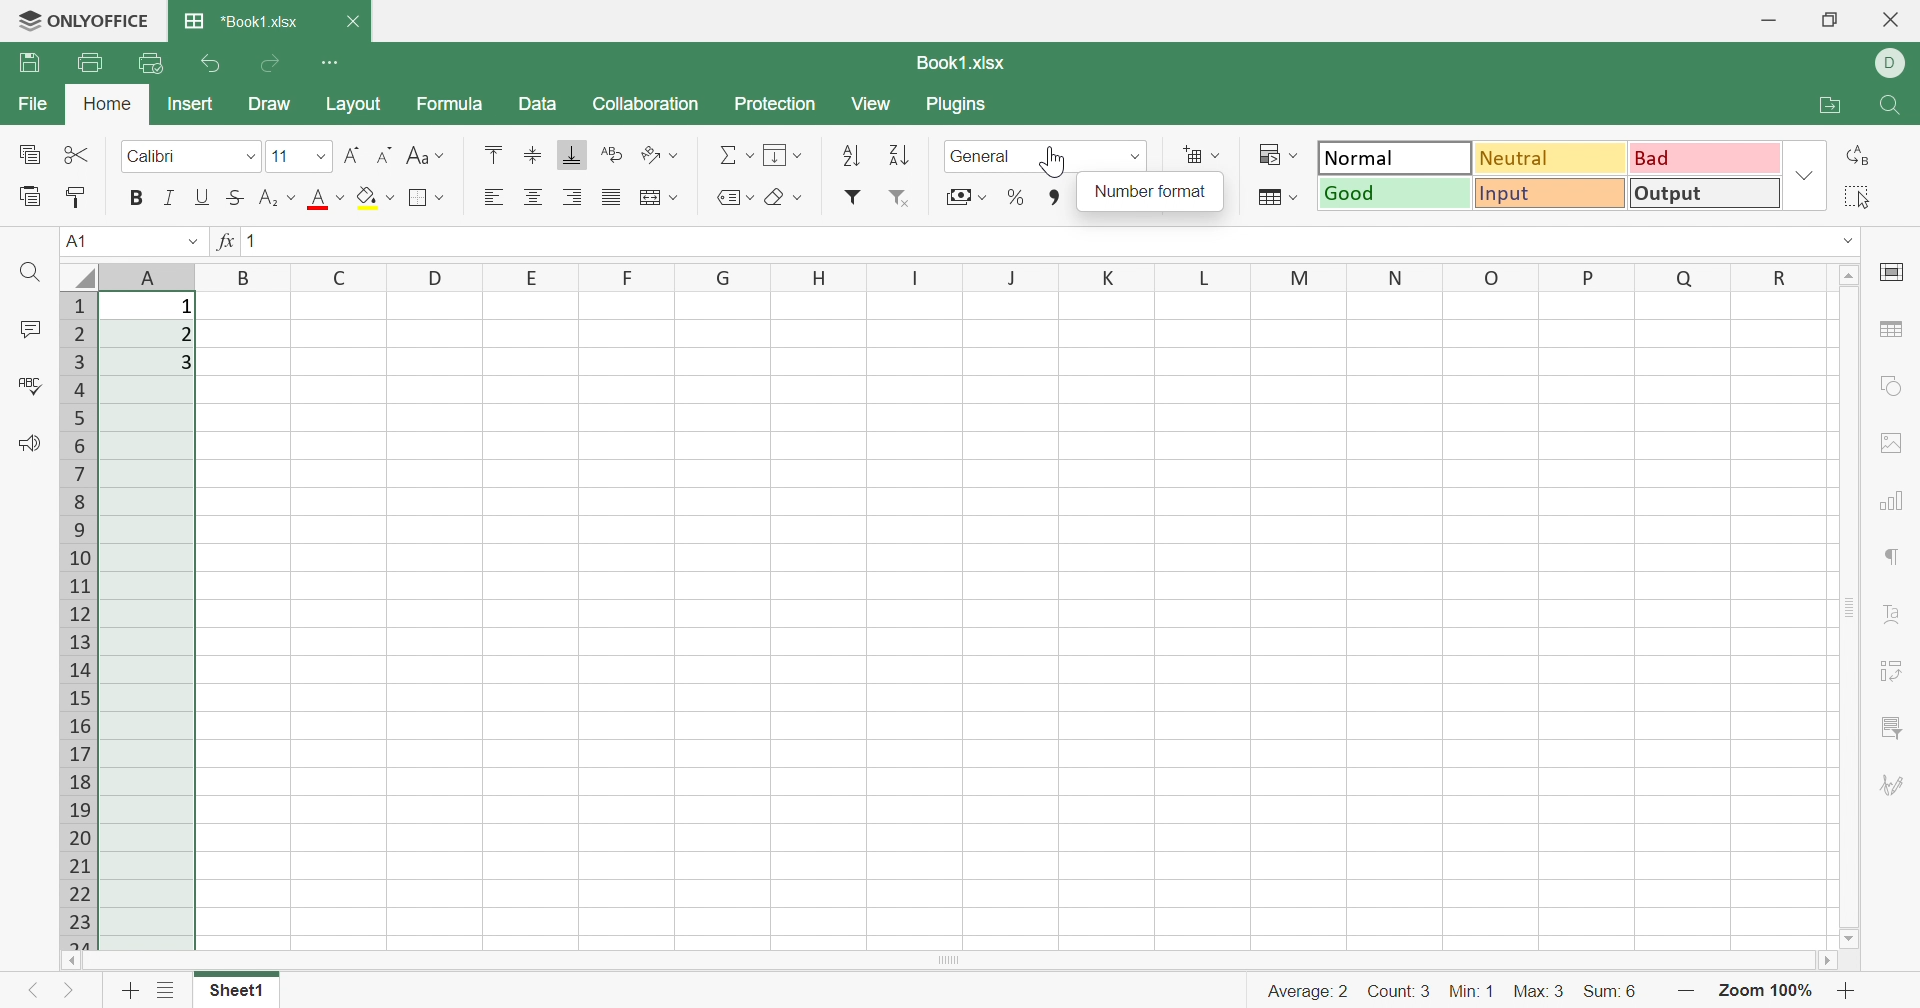 This screenshot has height=1008, width=1920. Describe the element at coordinates (241, 19) in the screenshot. I see `*Book1.xlsx` at that location.